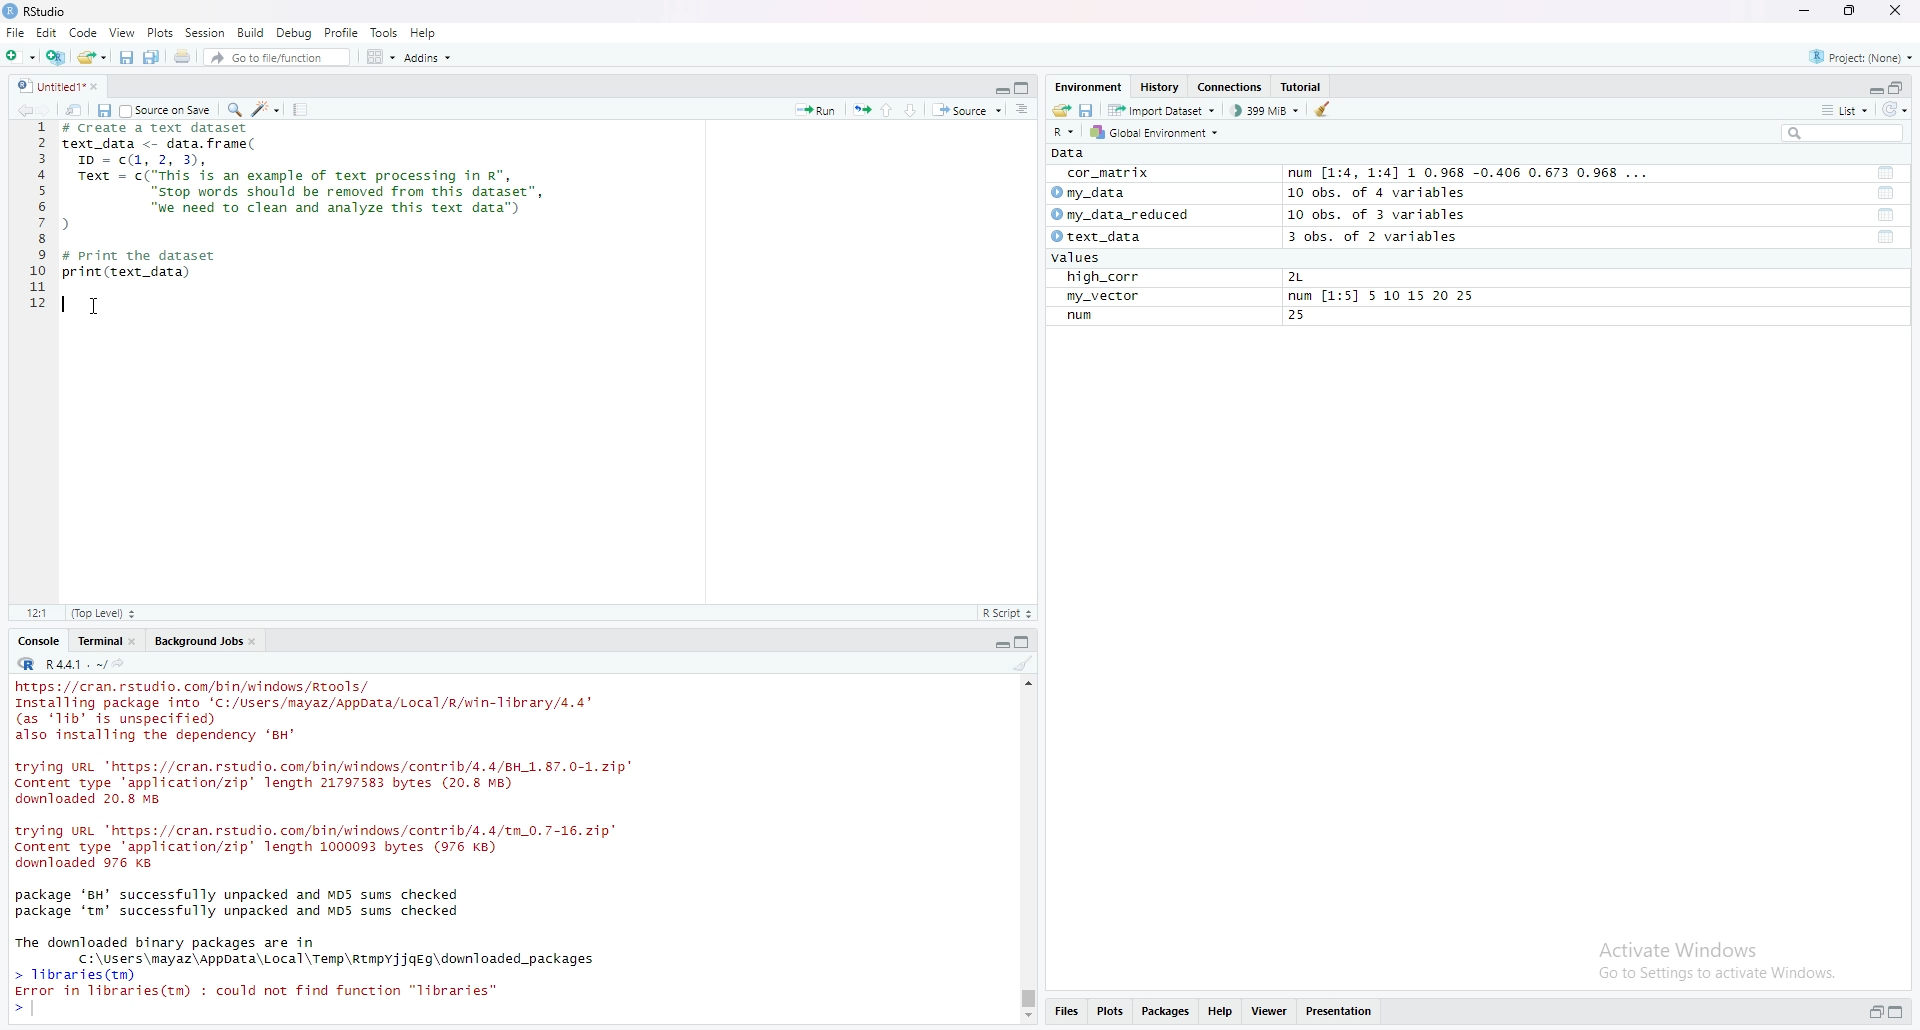 Image resolution: width=1920 pixels, height=1030 pixels. I want to click on show in new window, so click(75, 110).